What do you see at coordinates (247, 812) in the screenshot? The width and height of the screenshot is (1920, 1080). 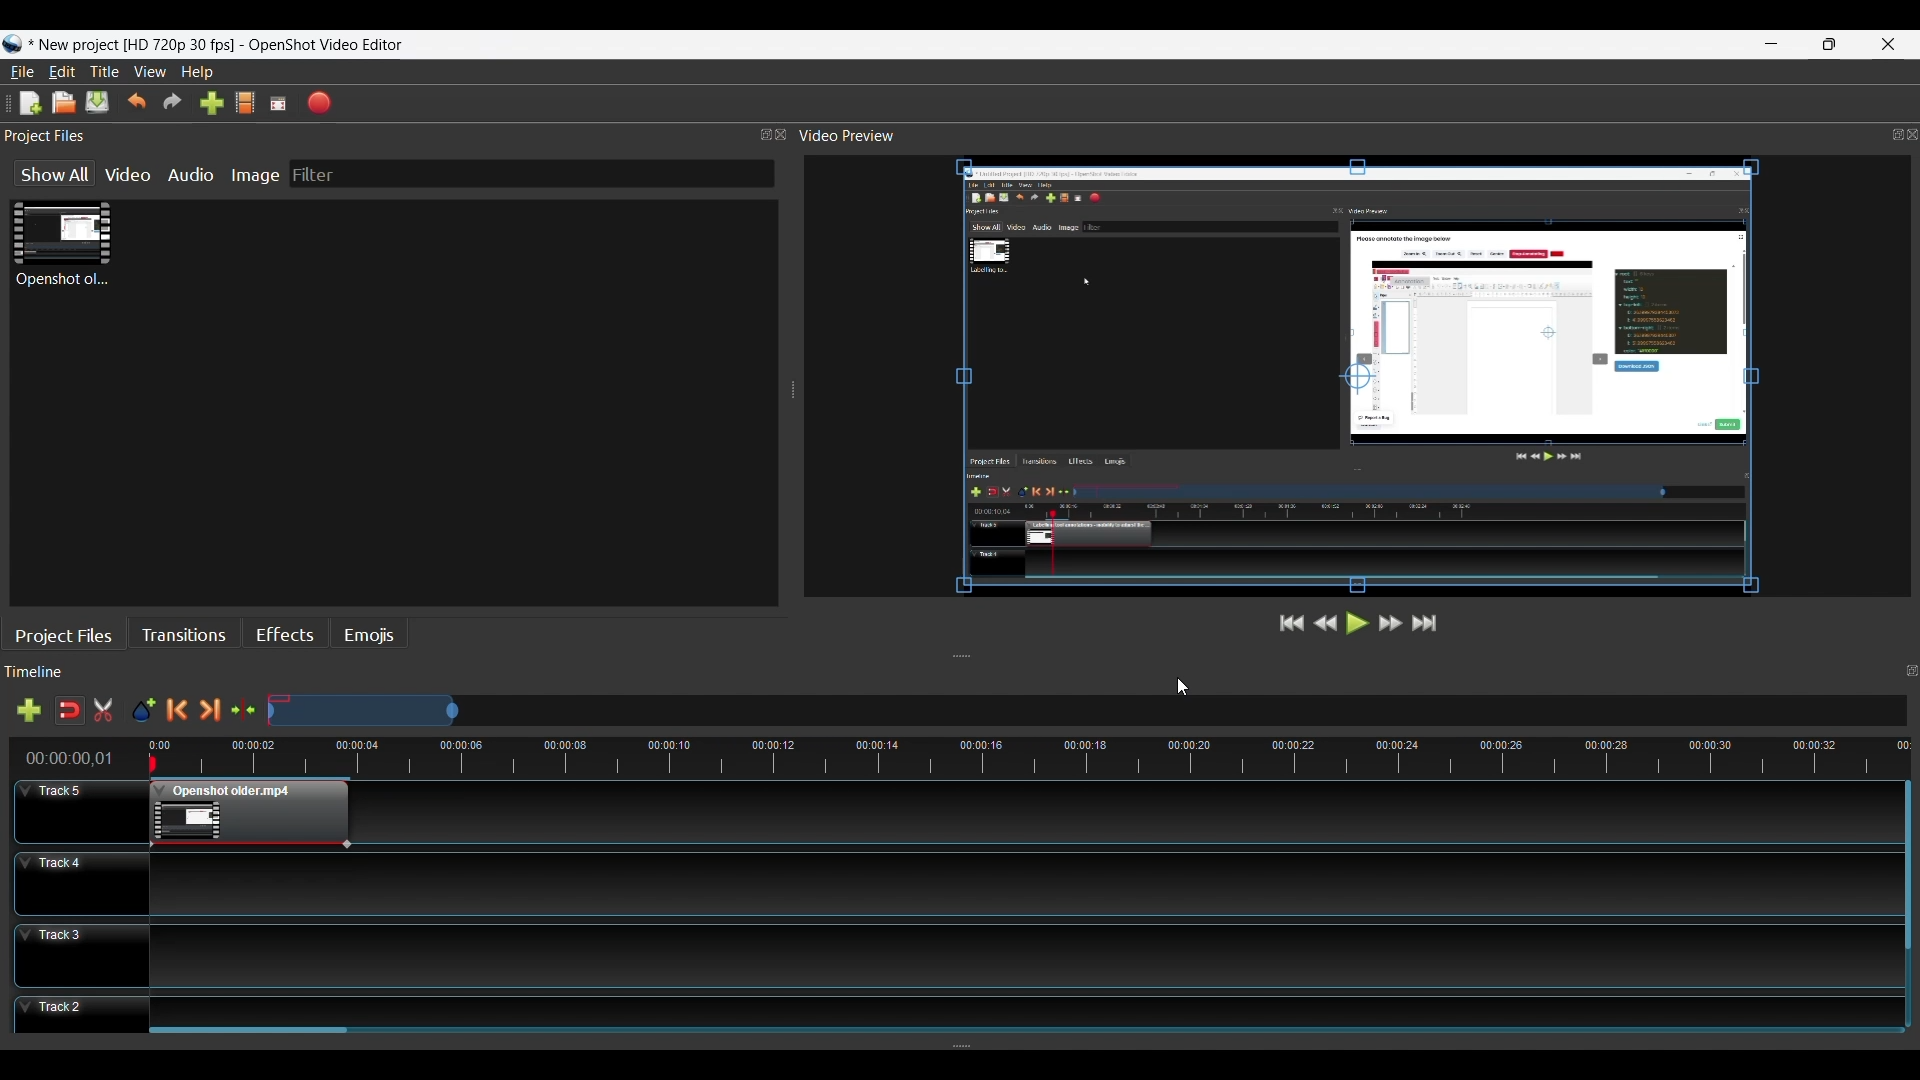 I see `Clip at the Track Panel` at bounding box center [247, 812].